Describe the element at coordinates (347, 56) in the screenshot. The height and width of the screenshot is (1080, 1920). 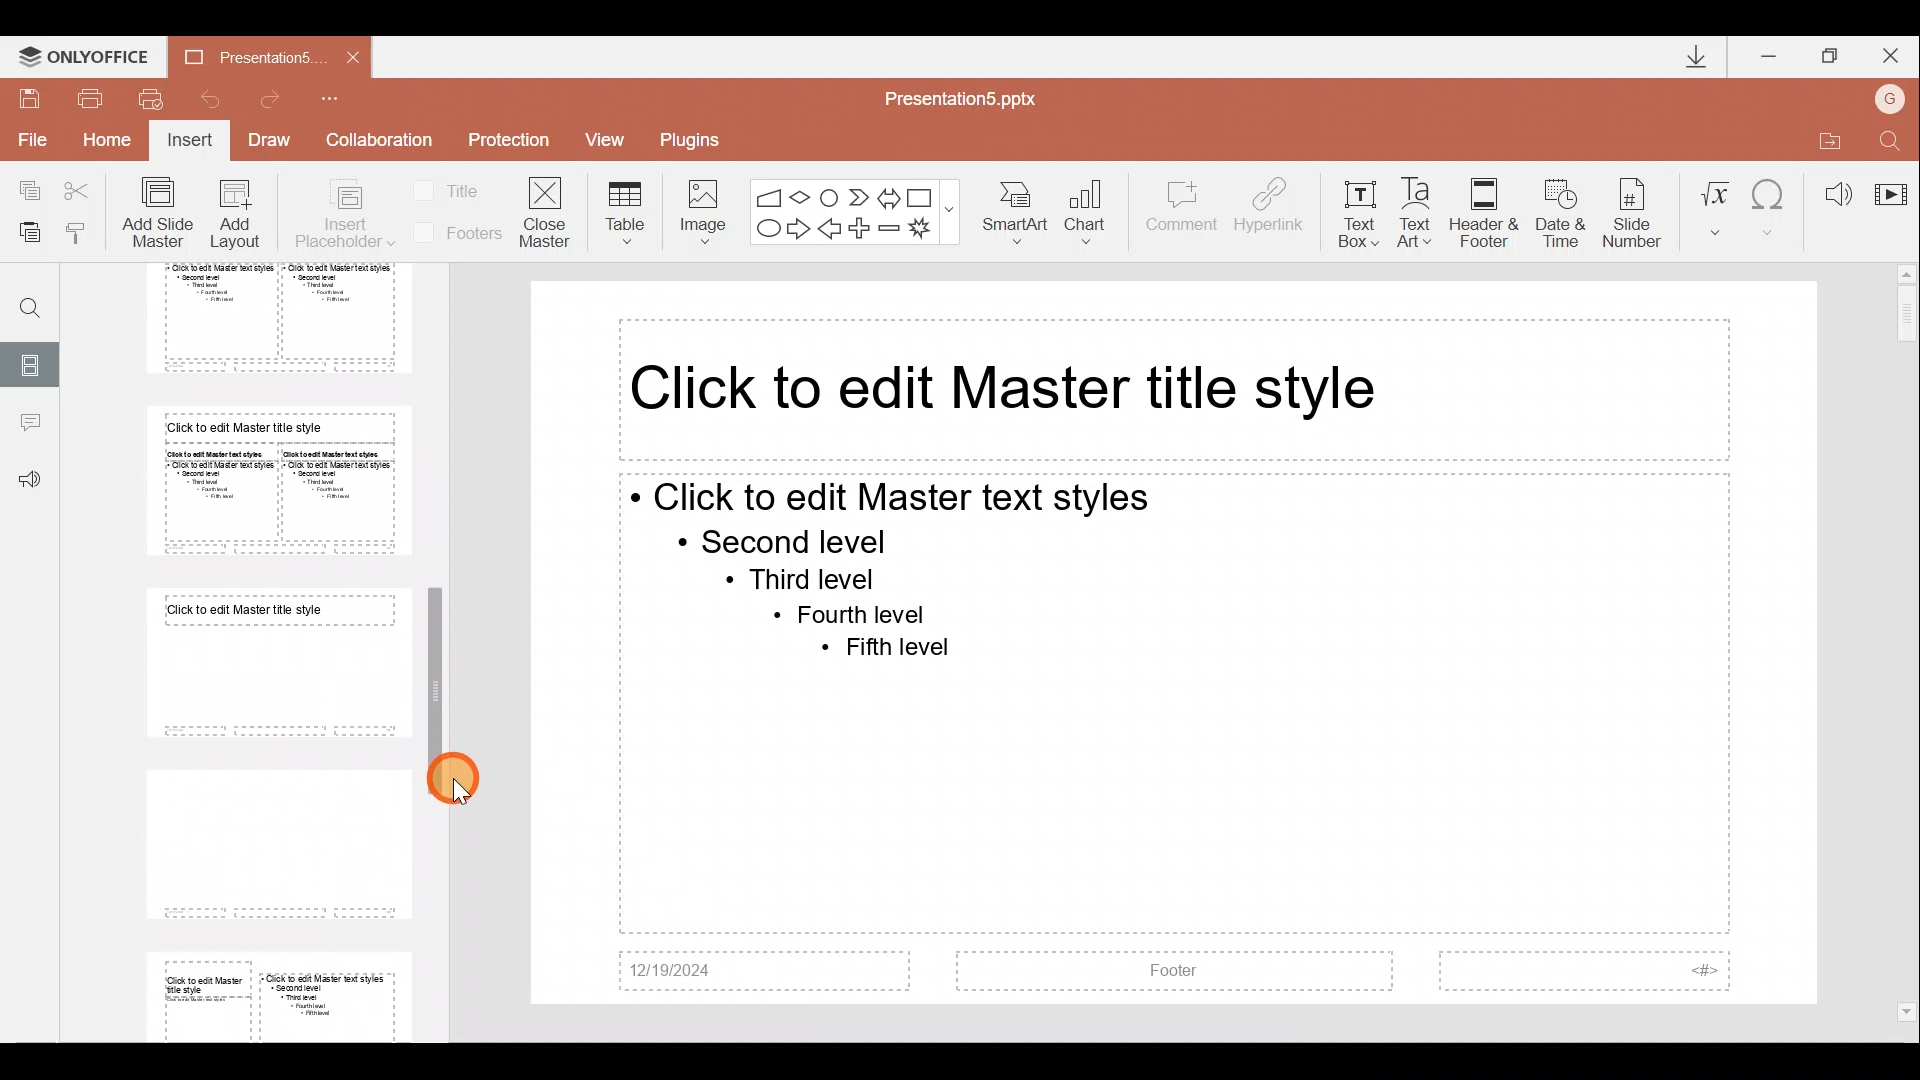
I see `Close document` at that location.